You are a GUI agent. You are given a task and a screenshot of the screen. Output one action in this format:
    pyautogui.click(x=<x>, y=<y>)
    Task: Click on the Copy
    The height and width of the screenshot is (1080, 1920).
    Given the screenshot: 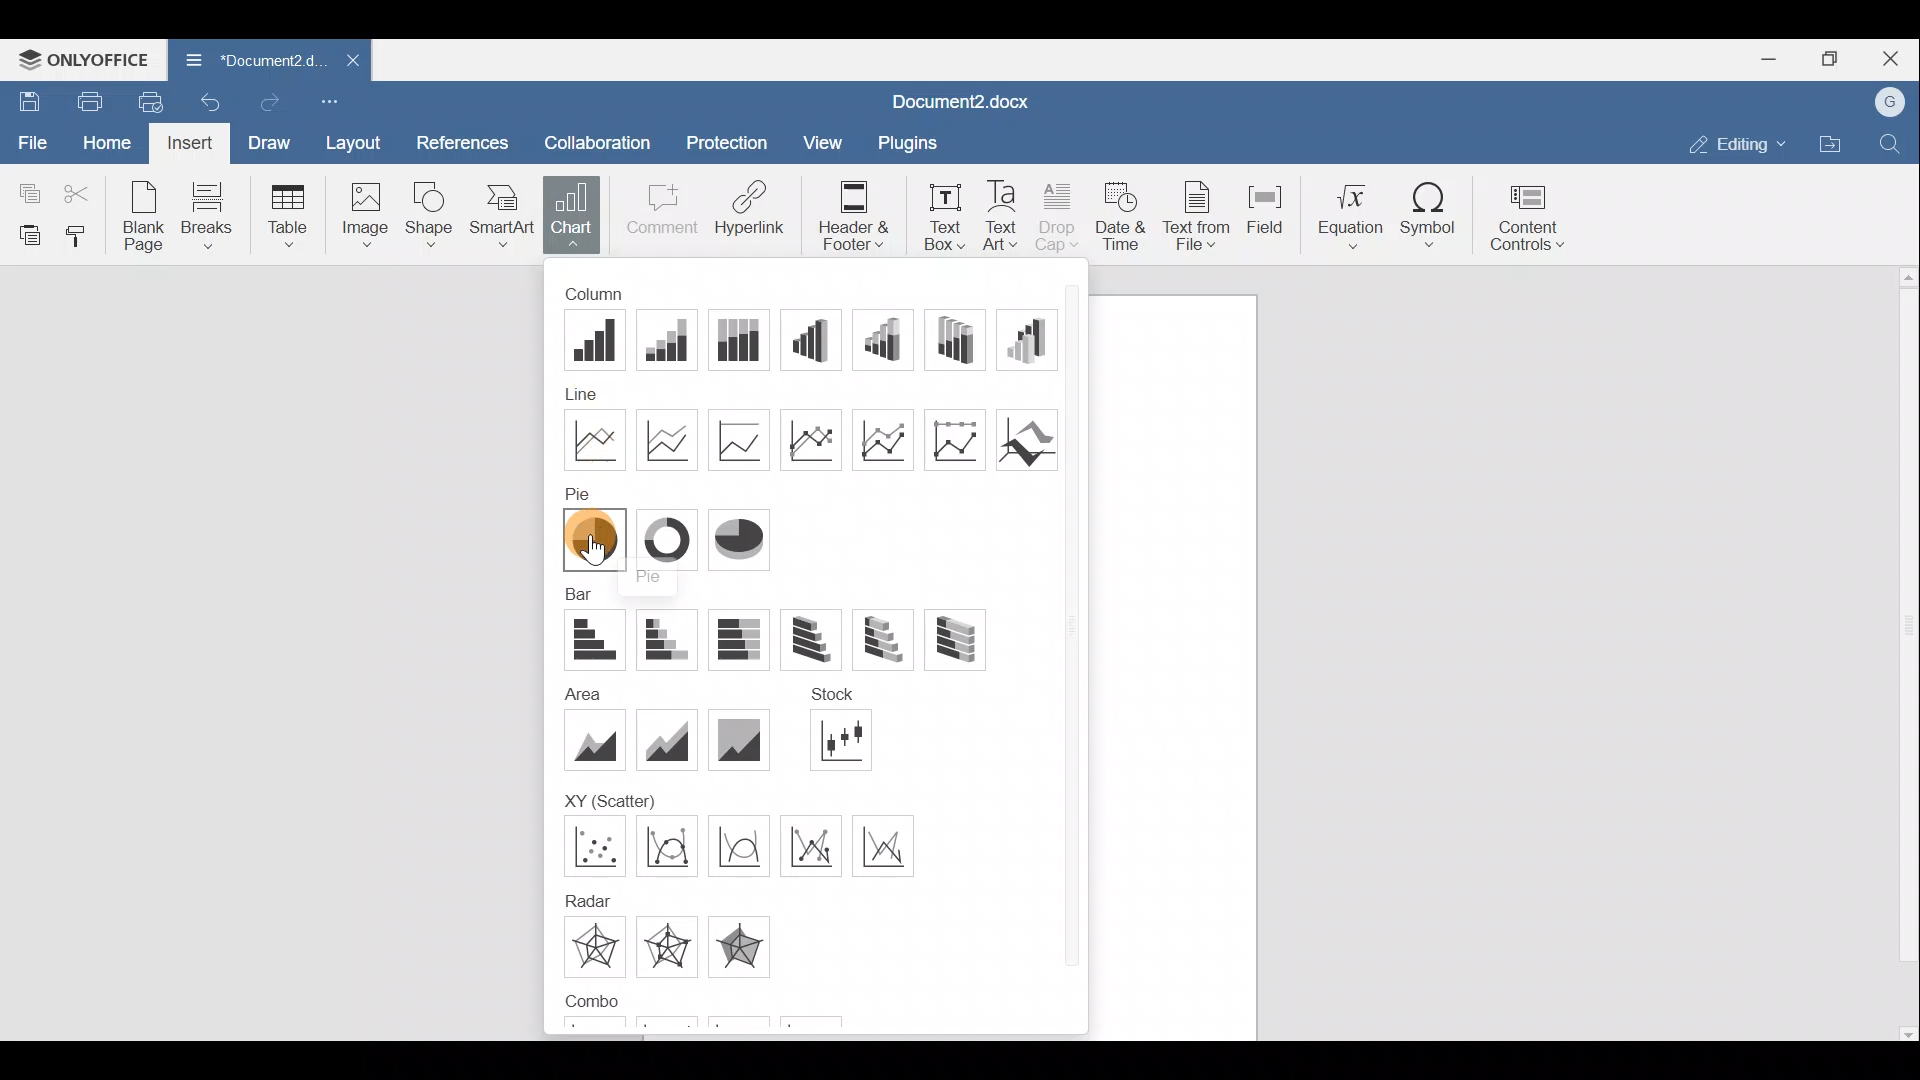 What is the action you would take?
    pyautogui.click(x=25, y=190)
    